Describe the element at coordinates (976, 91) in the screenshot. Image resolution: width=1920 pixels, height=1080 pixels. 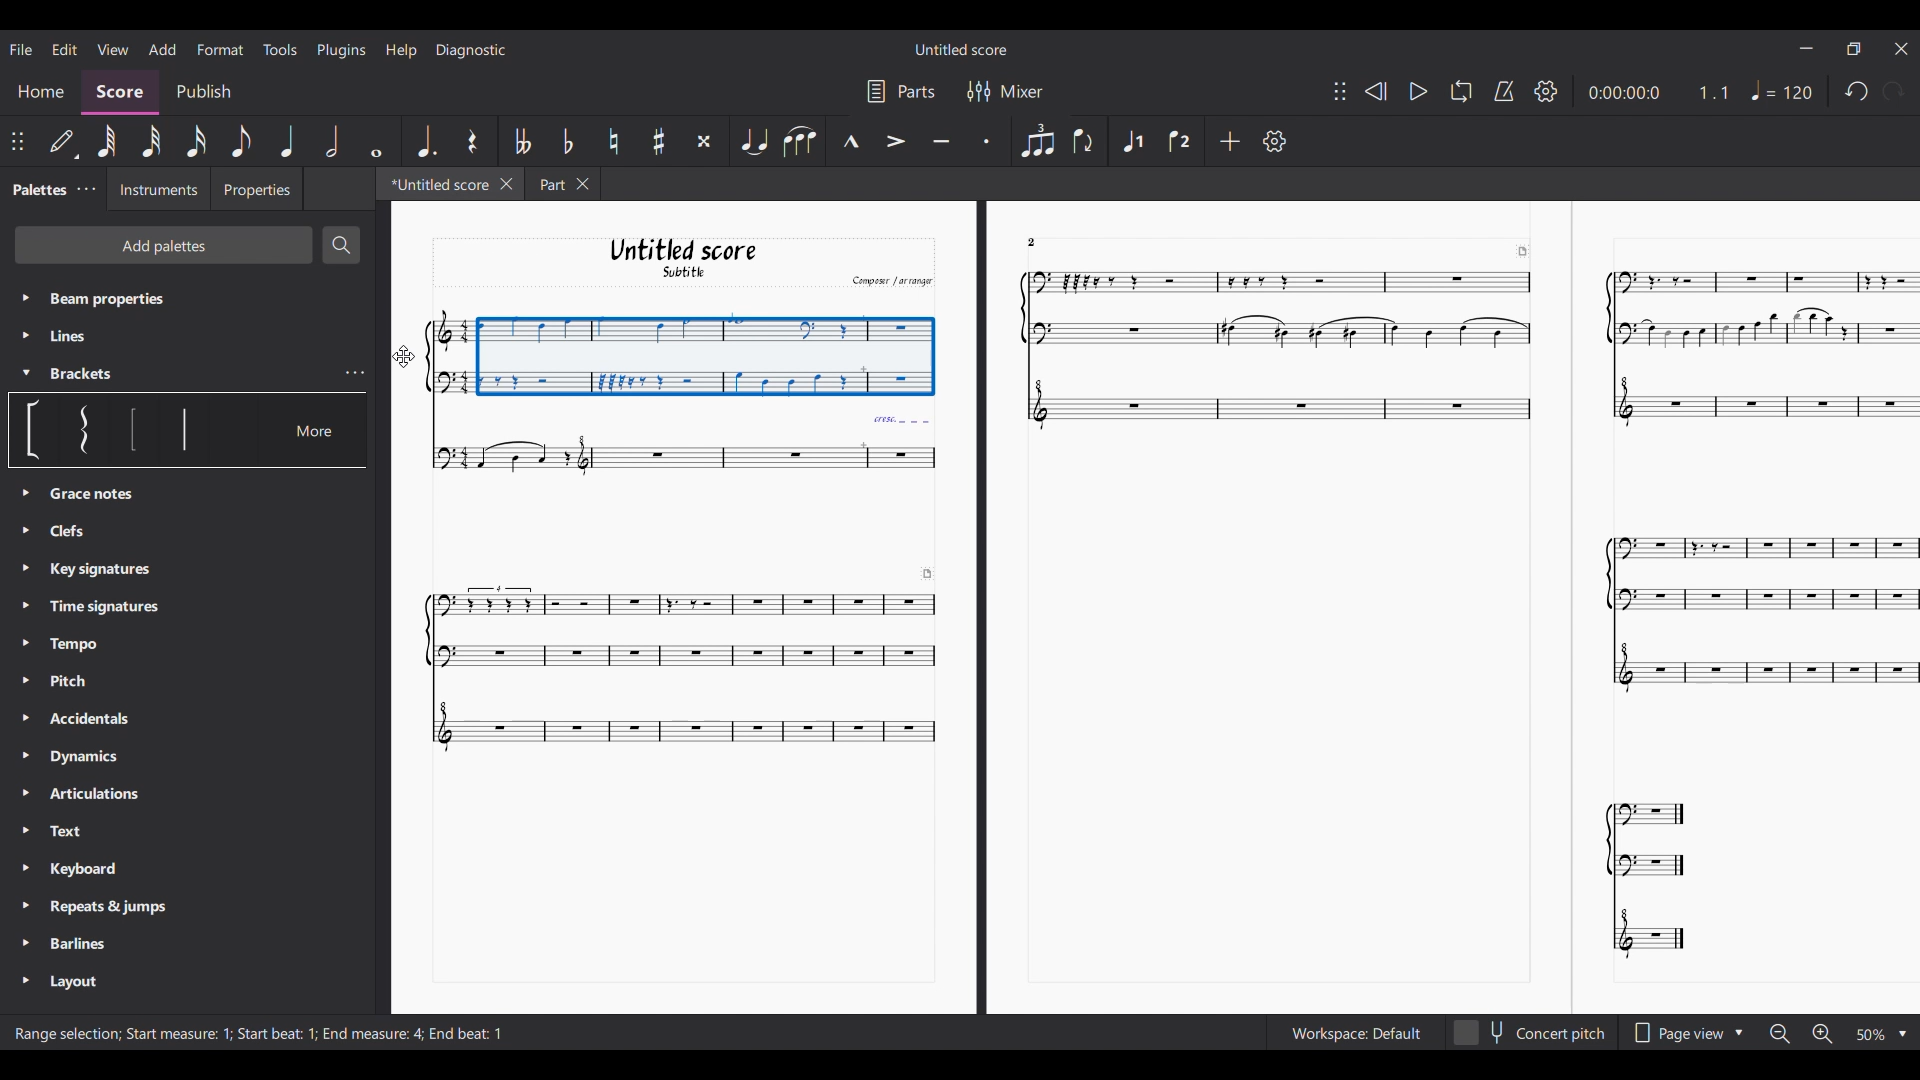
I see `Filter` at that location.